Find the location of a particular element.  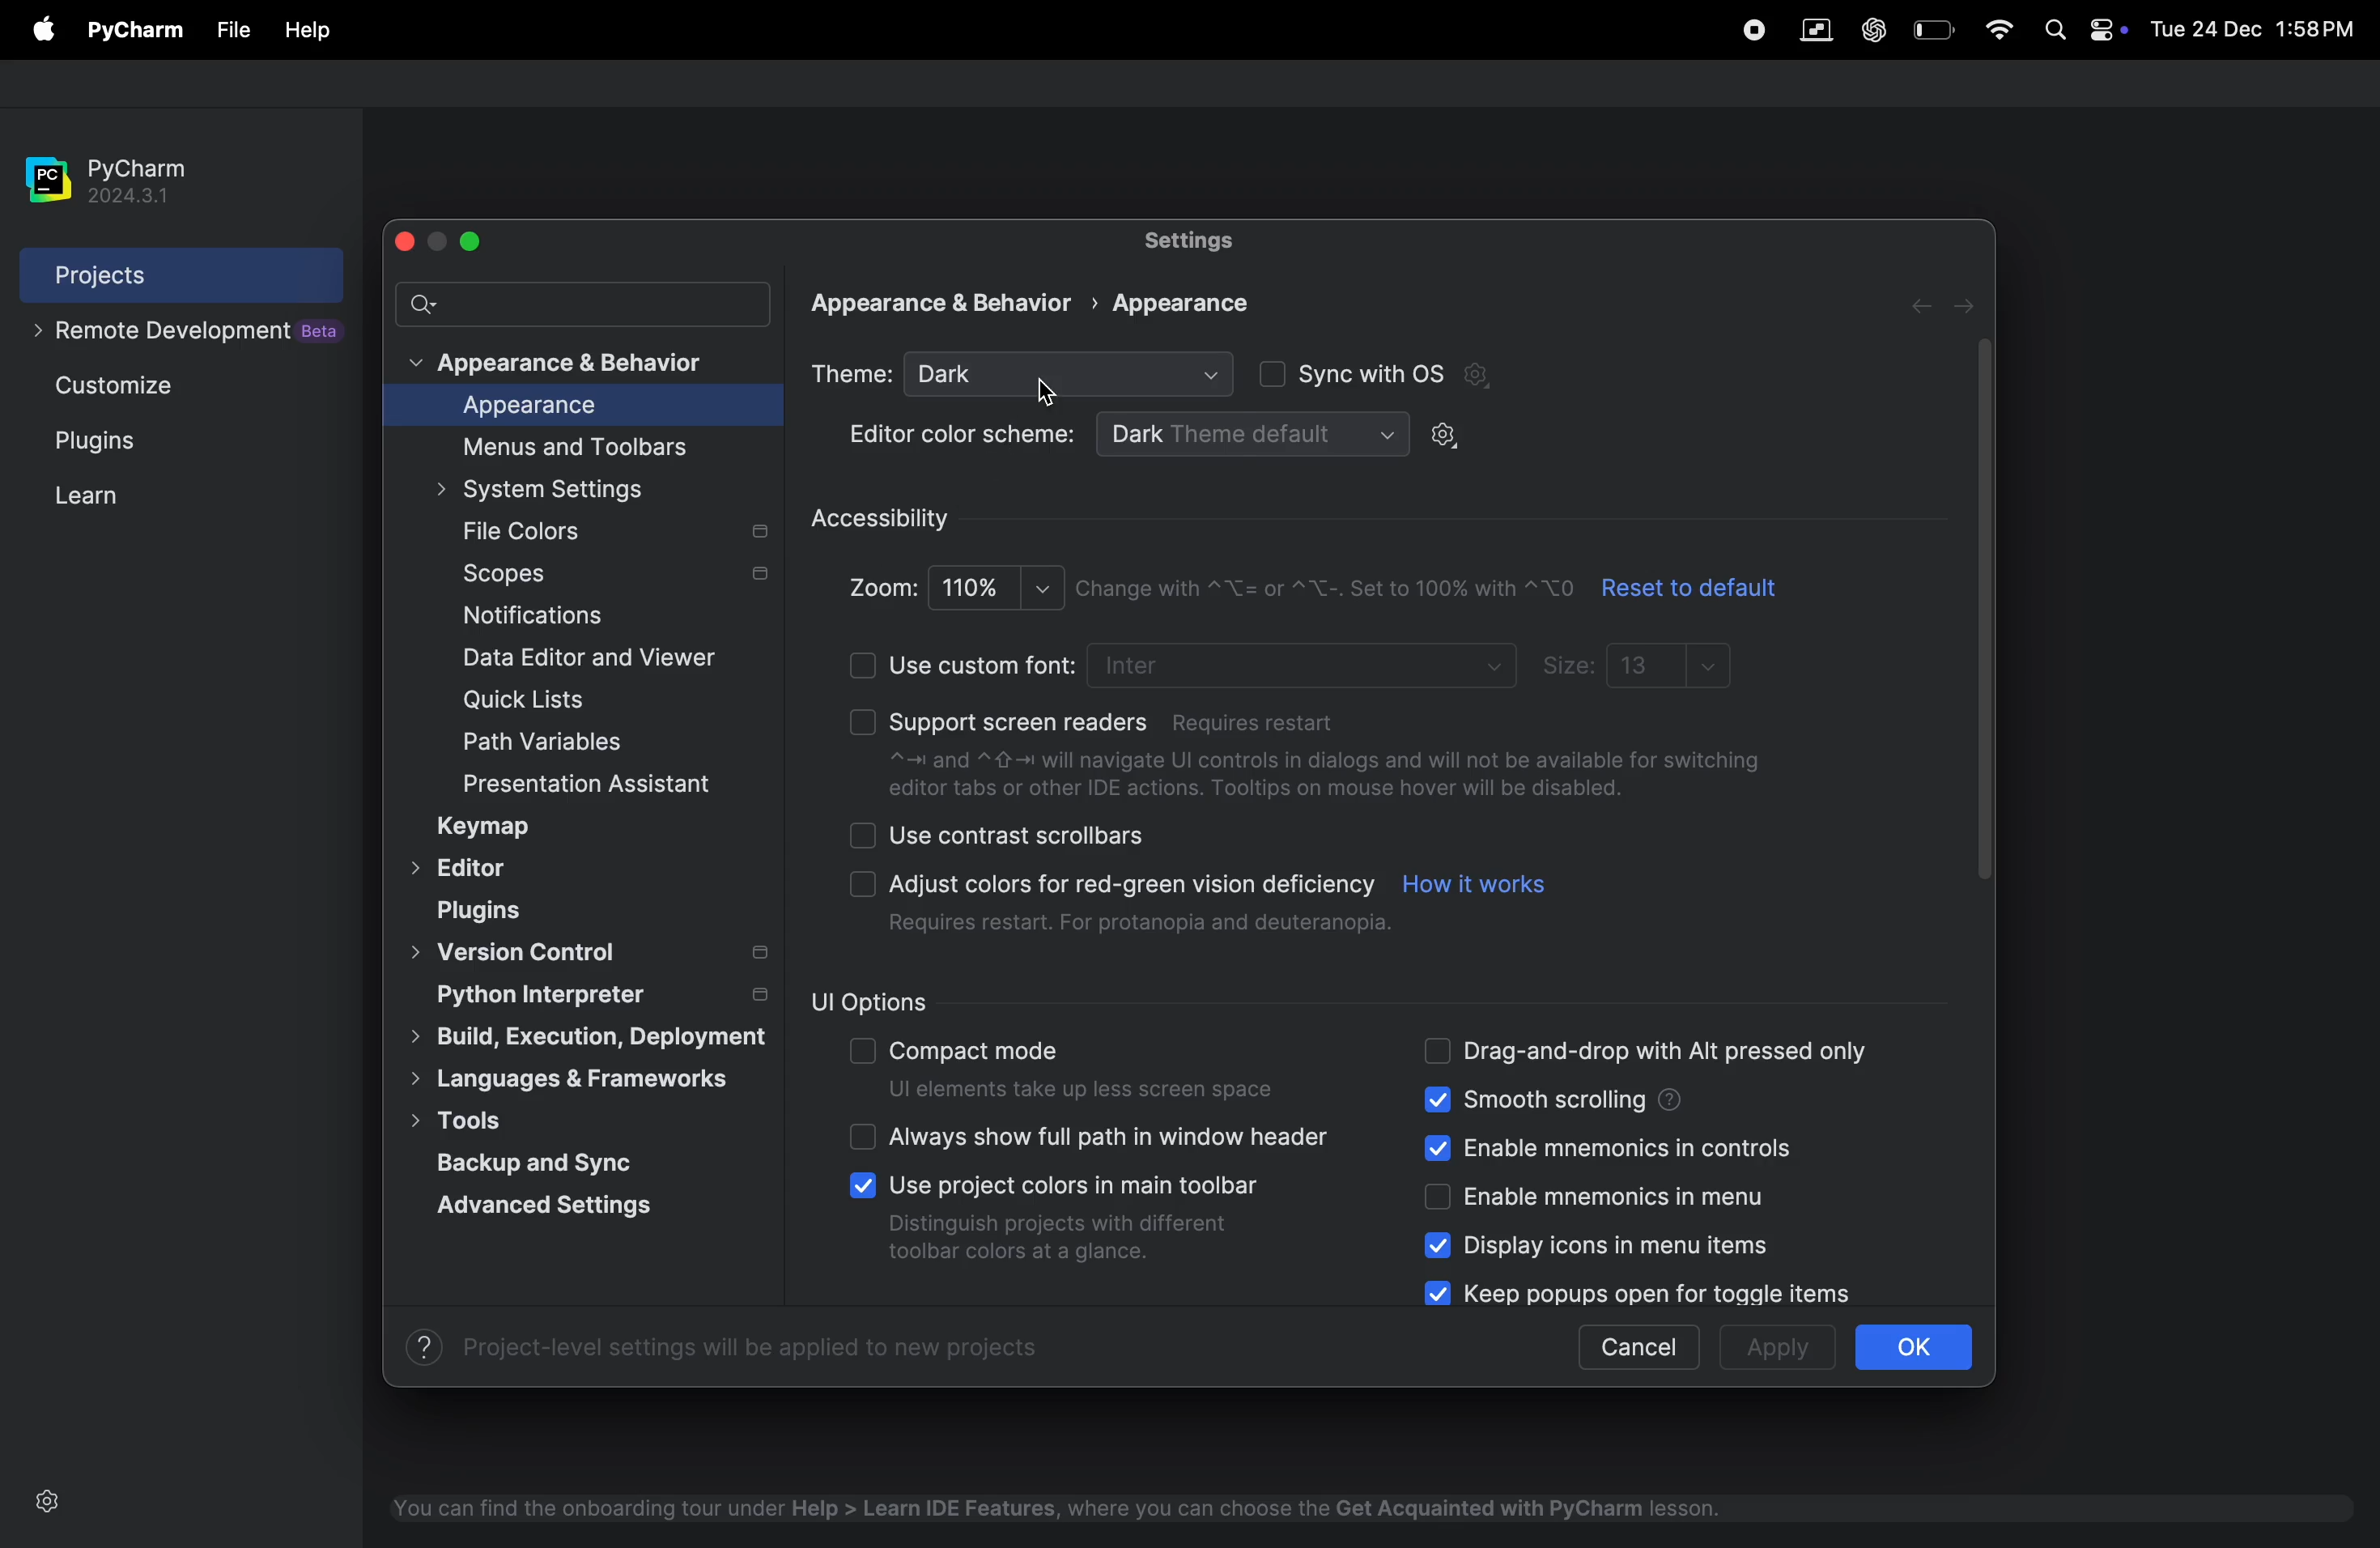

py charm is located at coordinates (136, 28).